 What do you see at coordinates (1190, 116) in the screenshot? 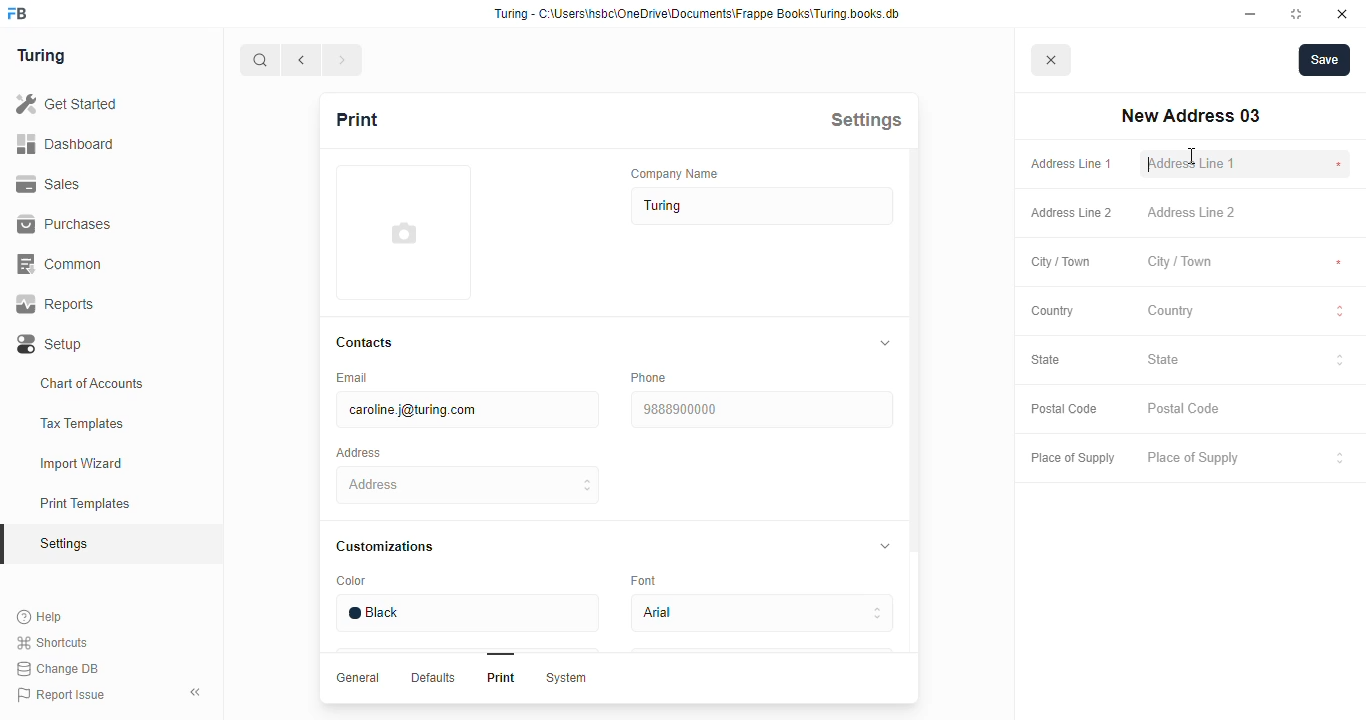
I see `new address 03` at bounding box center [1190, 116].